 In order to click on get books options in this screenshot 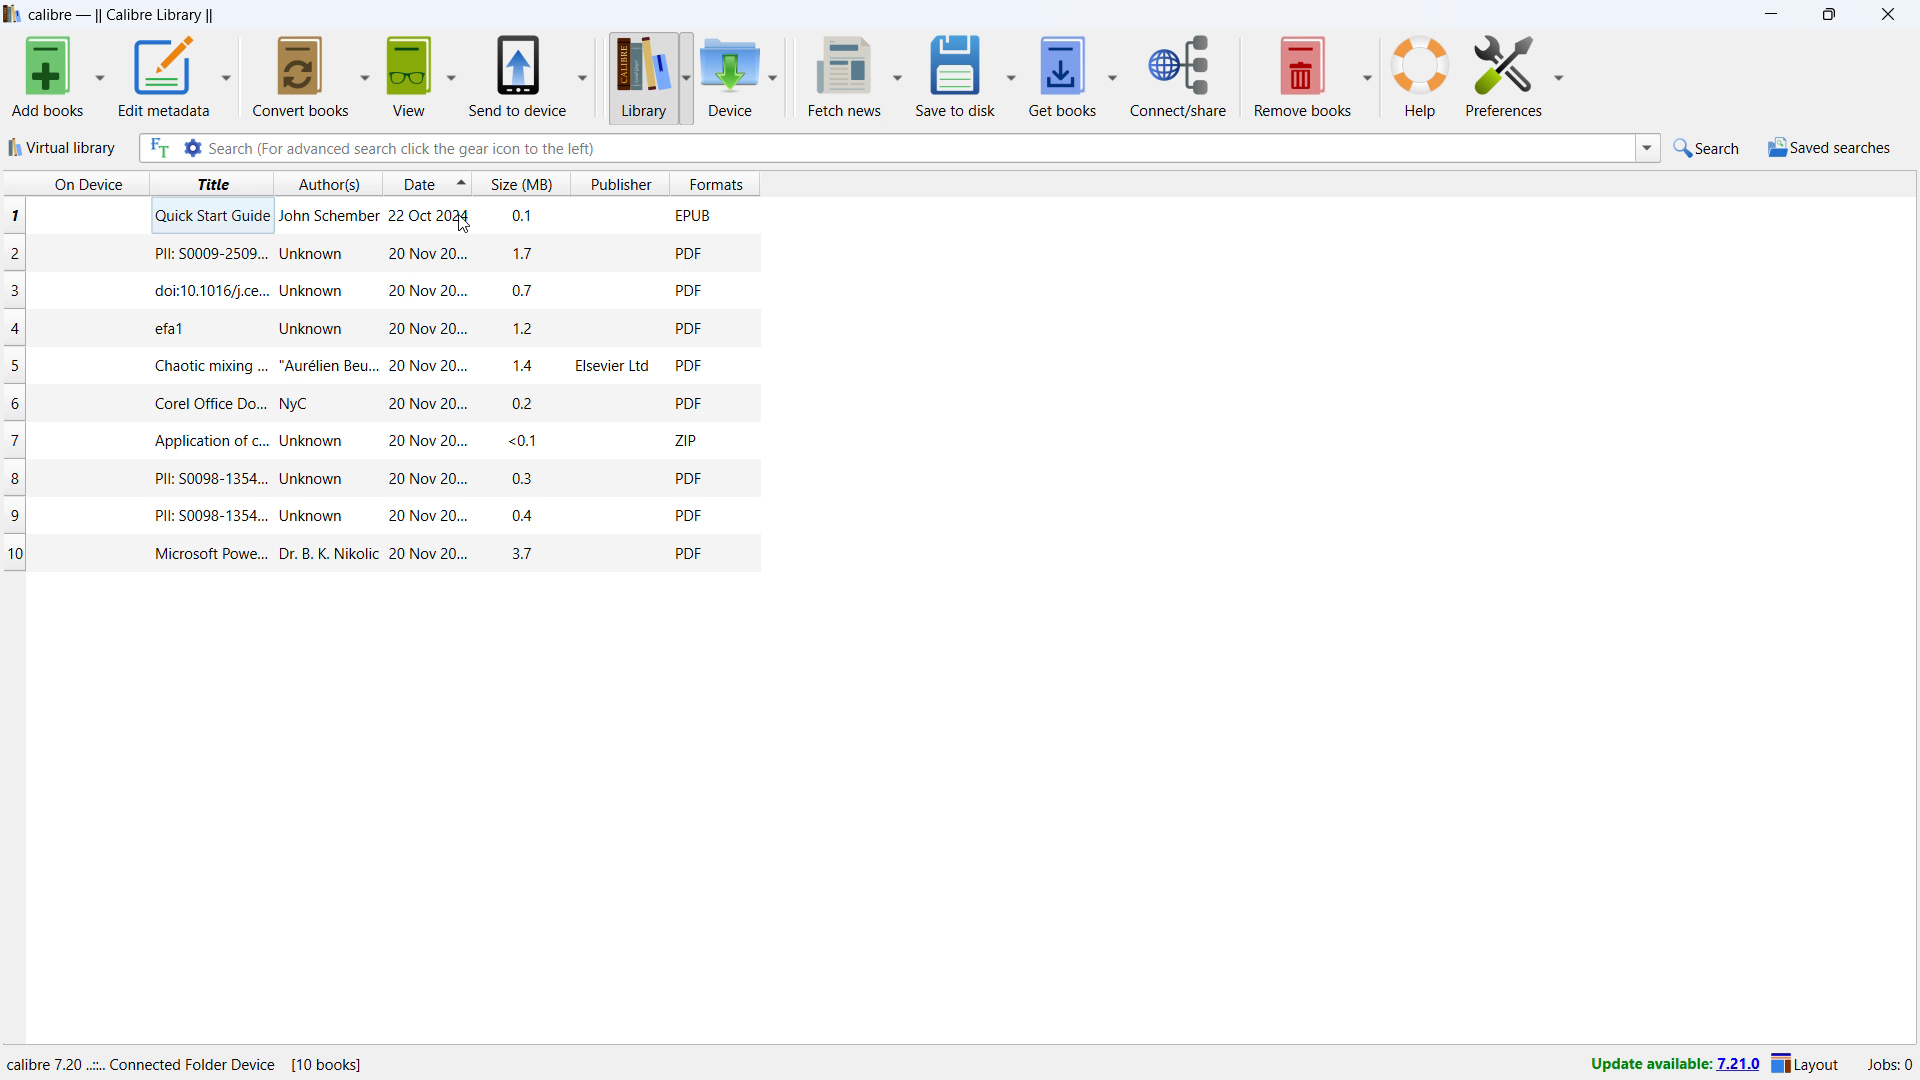, I will do `click(1112, 76)`.